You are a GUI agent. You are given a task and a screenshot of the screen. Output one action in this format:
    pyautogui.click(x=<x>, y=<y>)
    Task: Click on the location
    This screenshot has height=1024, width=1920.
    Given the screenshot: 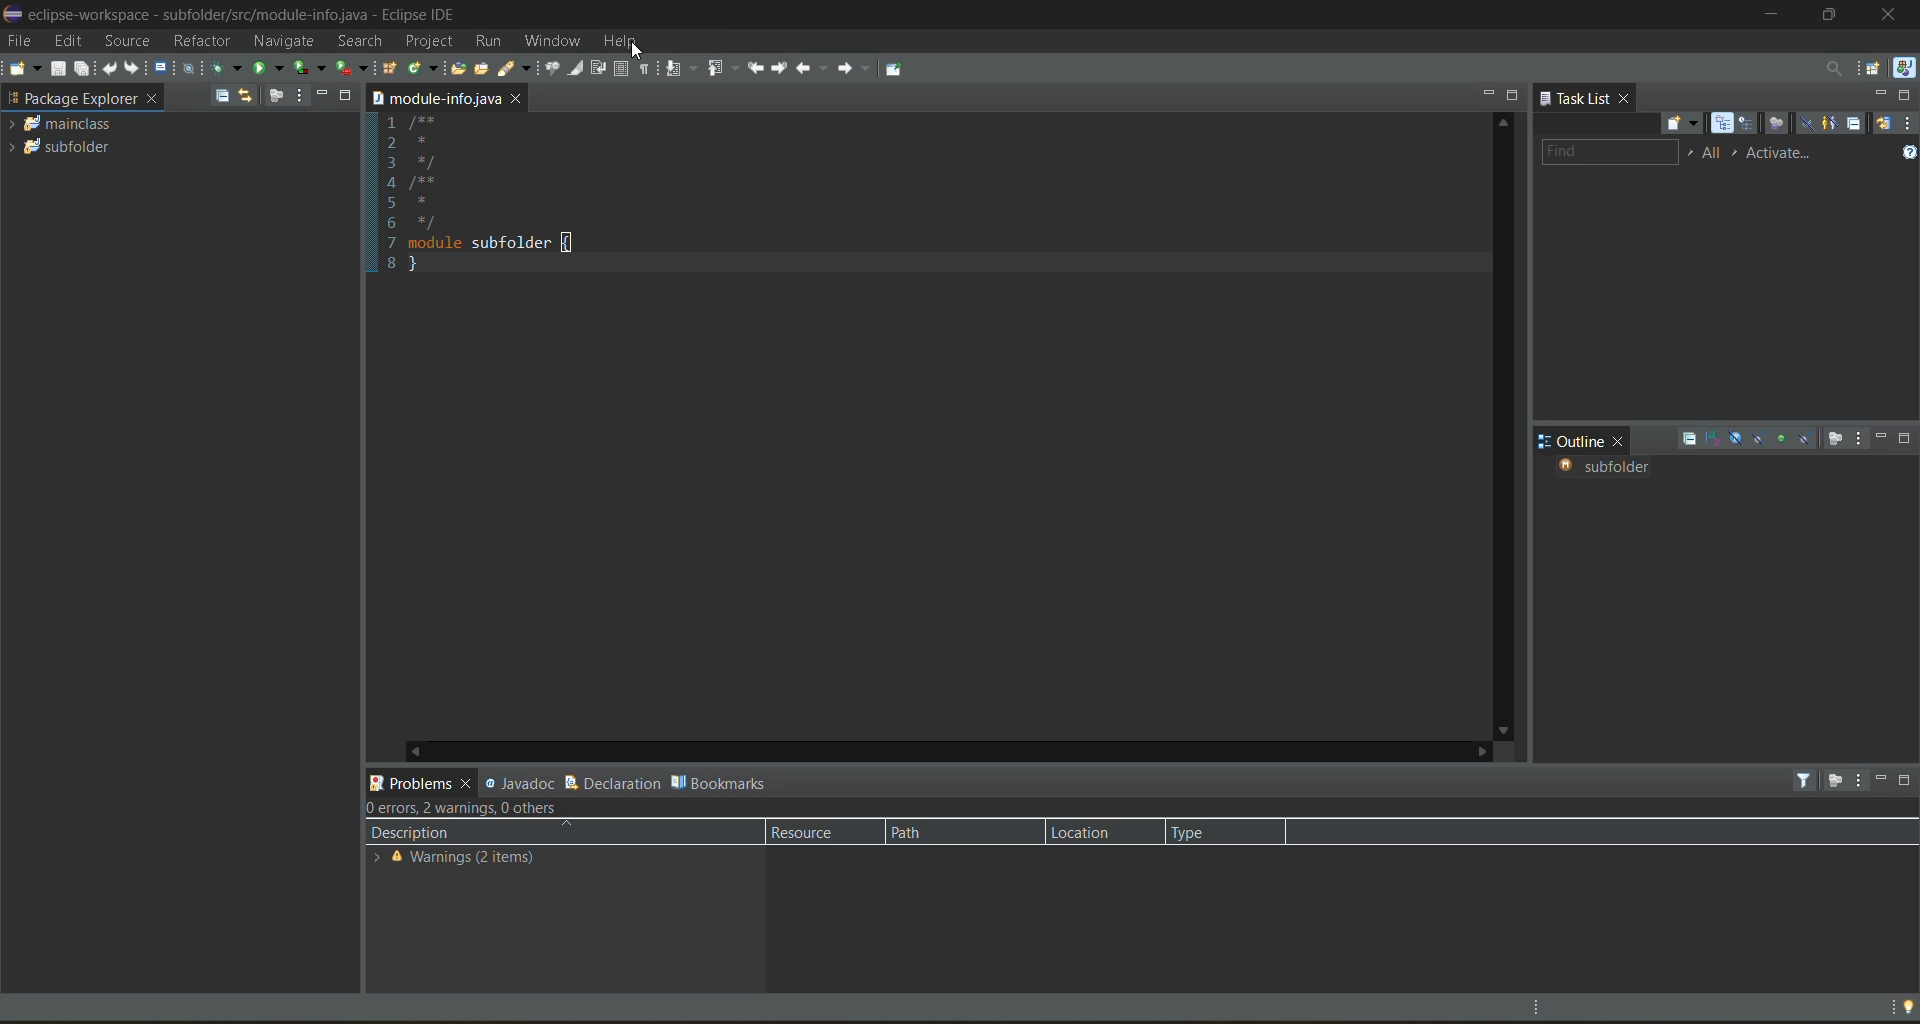 What is the action you would take?
    pyautogui.click(x=1092, y=832)
    